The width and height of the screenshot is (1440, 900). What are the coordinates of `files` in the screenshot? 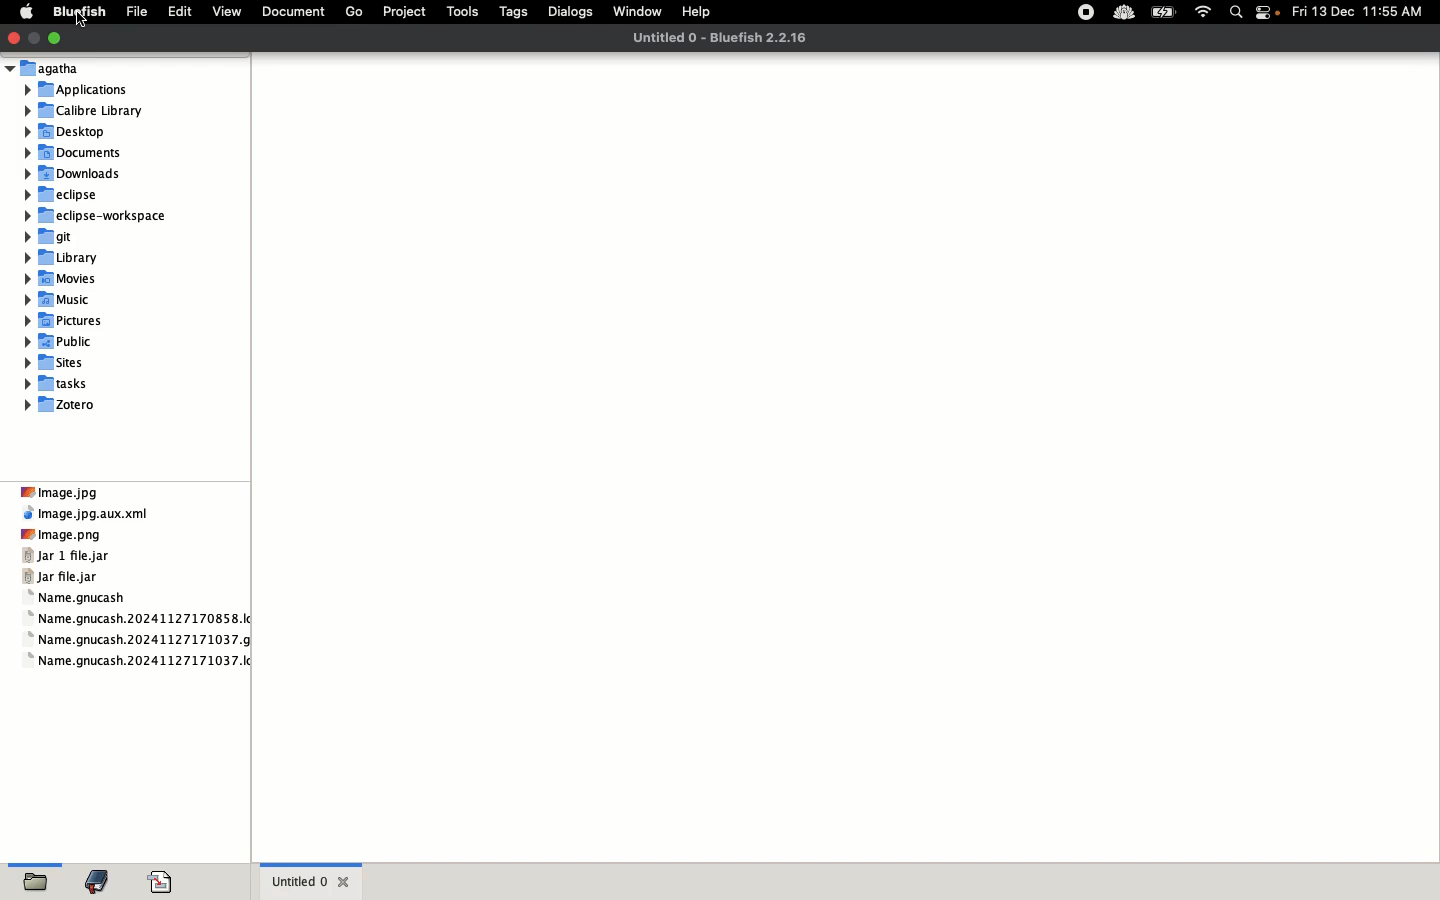 It's located at (139, 574).